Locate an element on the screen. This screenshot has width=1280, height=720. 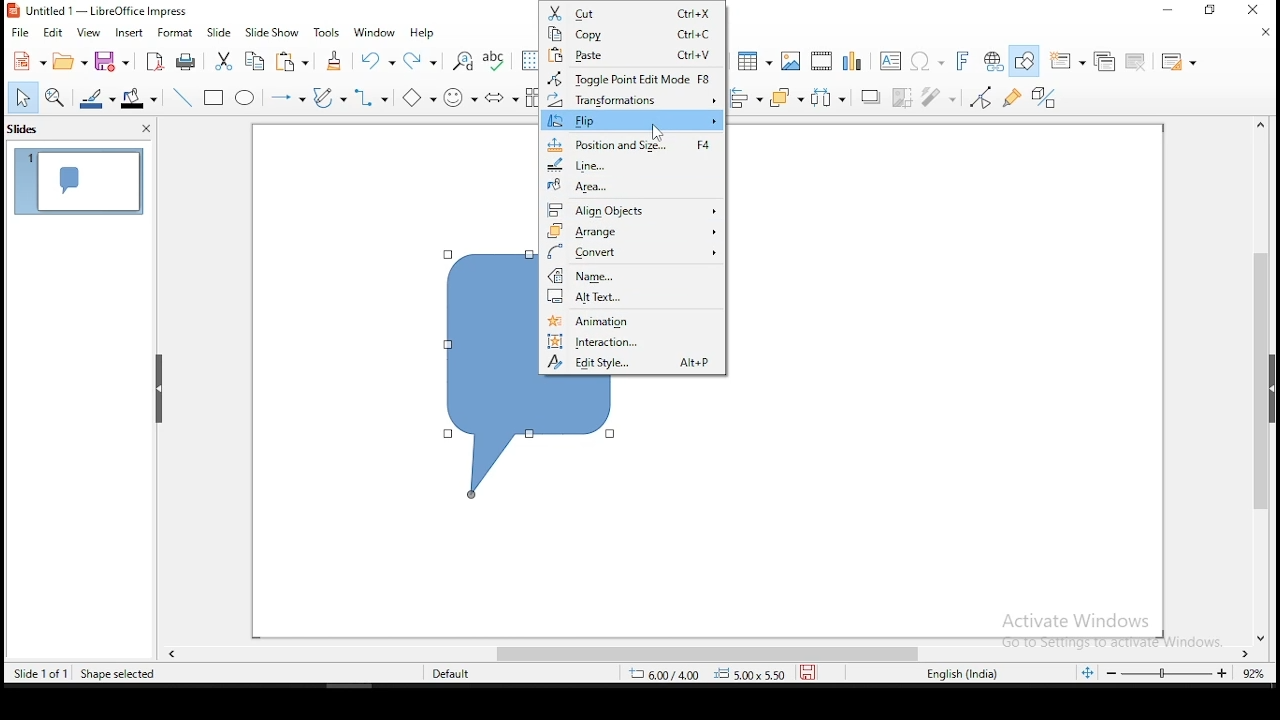
crop image is located at coordinates (902, 97).